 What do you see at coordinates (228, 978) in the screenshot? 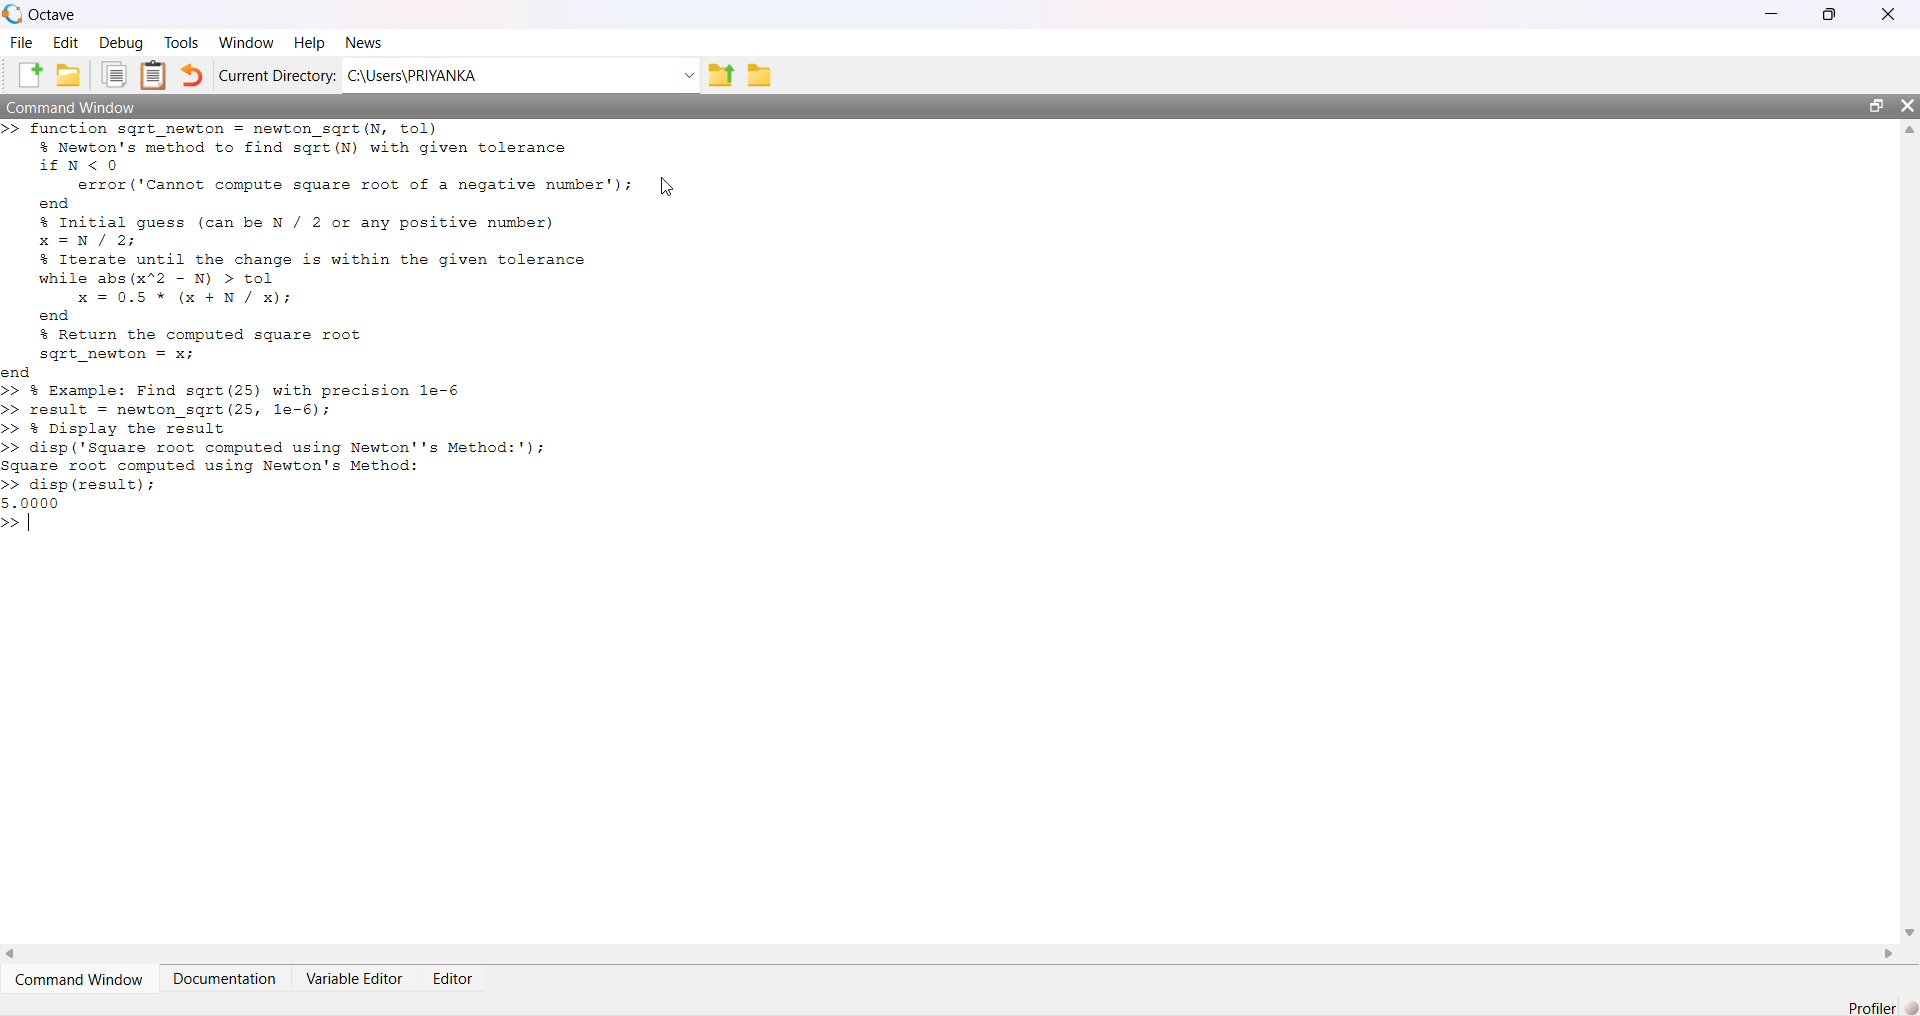
I see `Documentation` at bounding box center [228, 978].